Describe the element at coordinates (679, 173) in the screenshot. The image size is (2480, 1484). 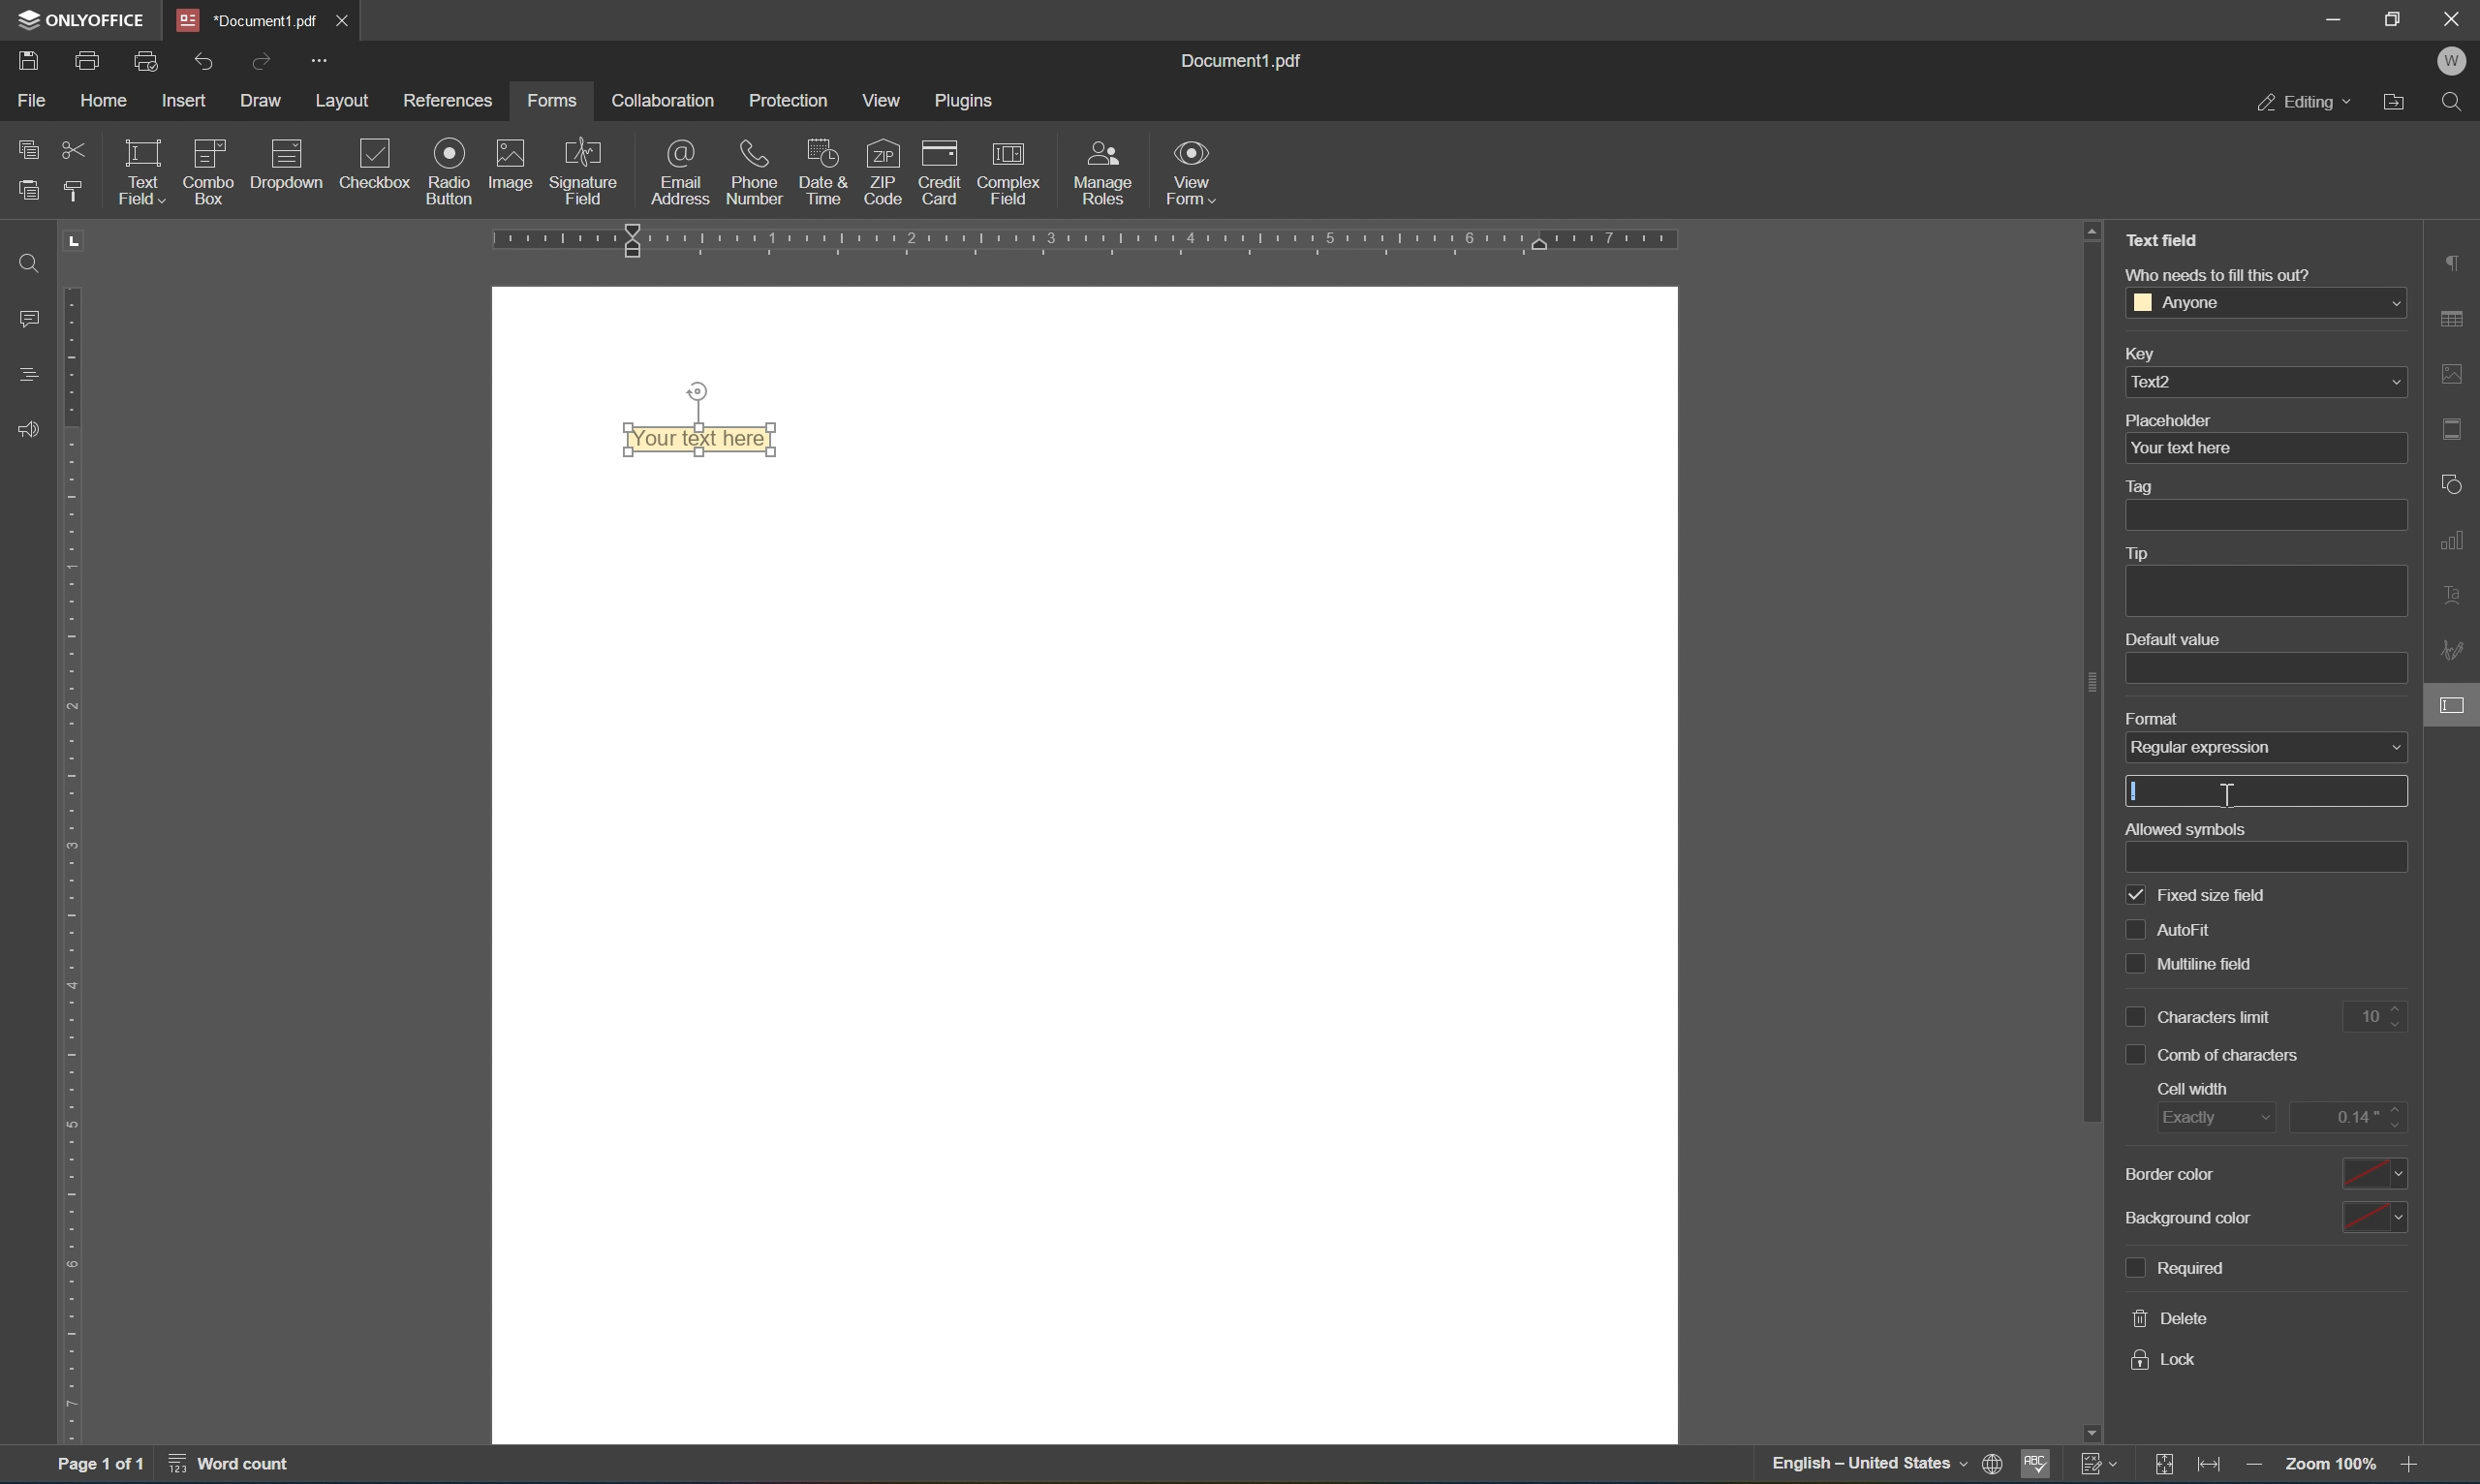
I see `email address` at that location.